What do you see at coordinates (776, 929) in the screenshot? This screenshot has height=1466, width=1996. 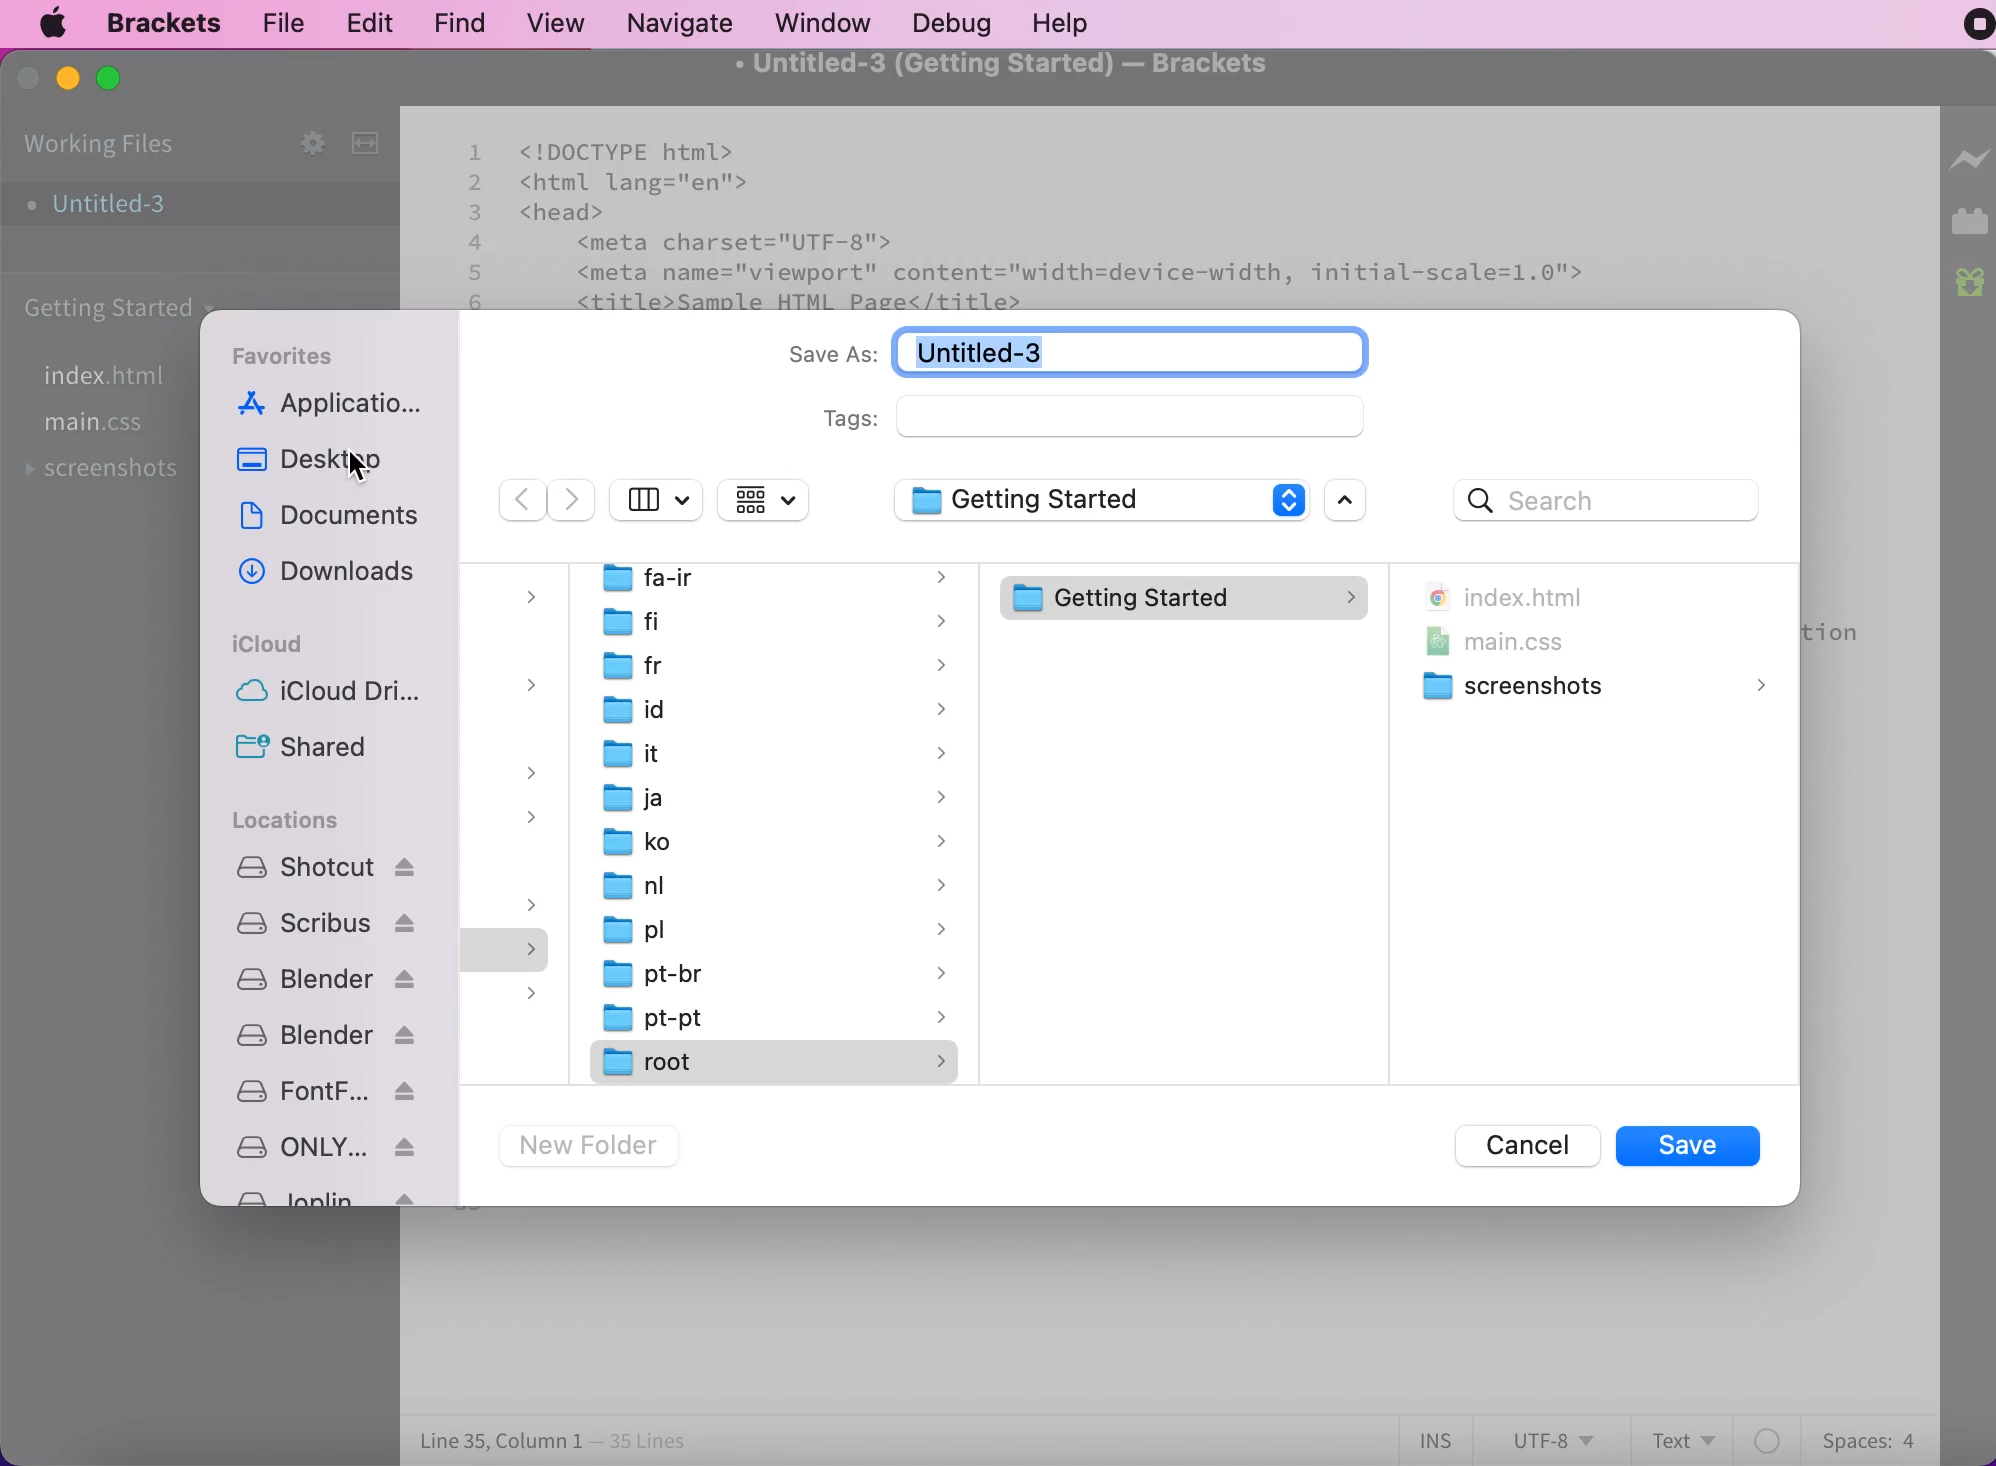 I see `pl` at bounding box center [776, 929].